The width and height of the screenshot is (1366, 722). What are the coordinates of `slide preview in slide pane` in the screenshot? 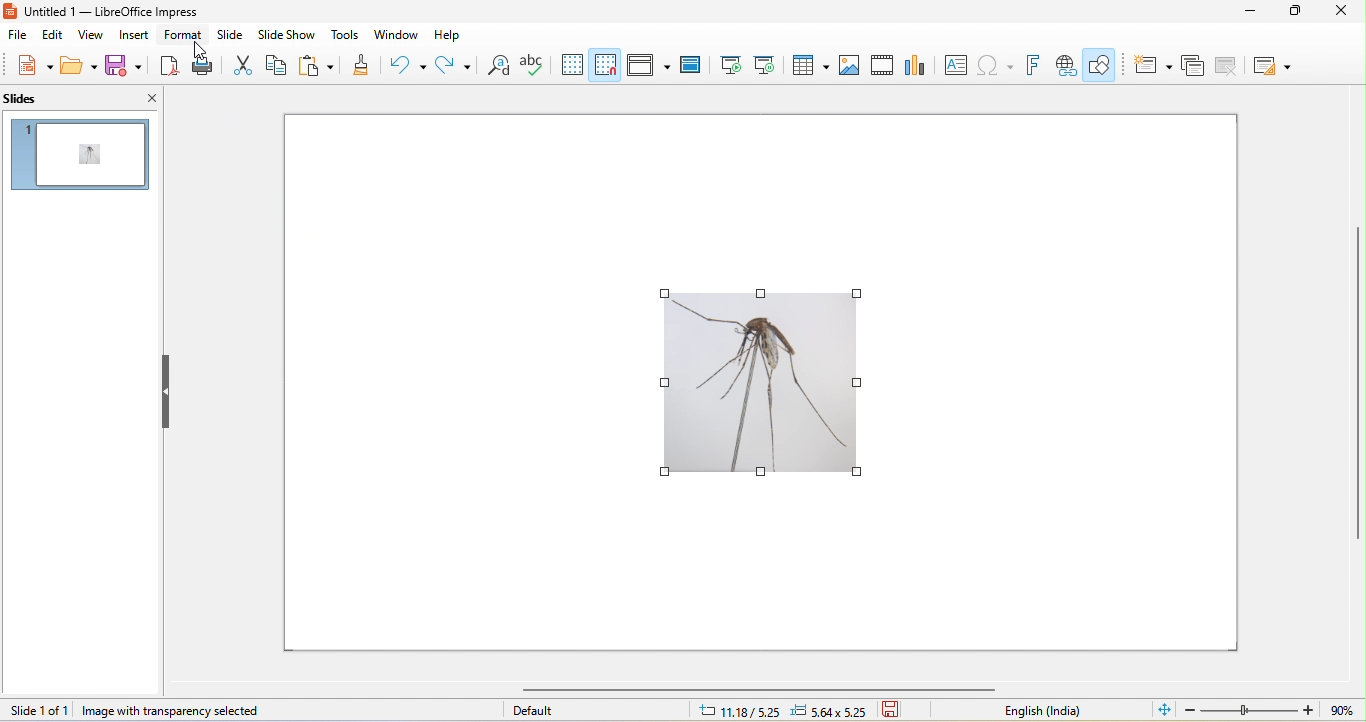 It's located at (81, 155).